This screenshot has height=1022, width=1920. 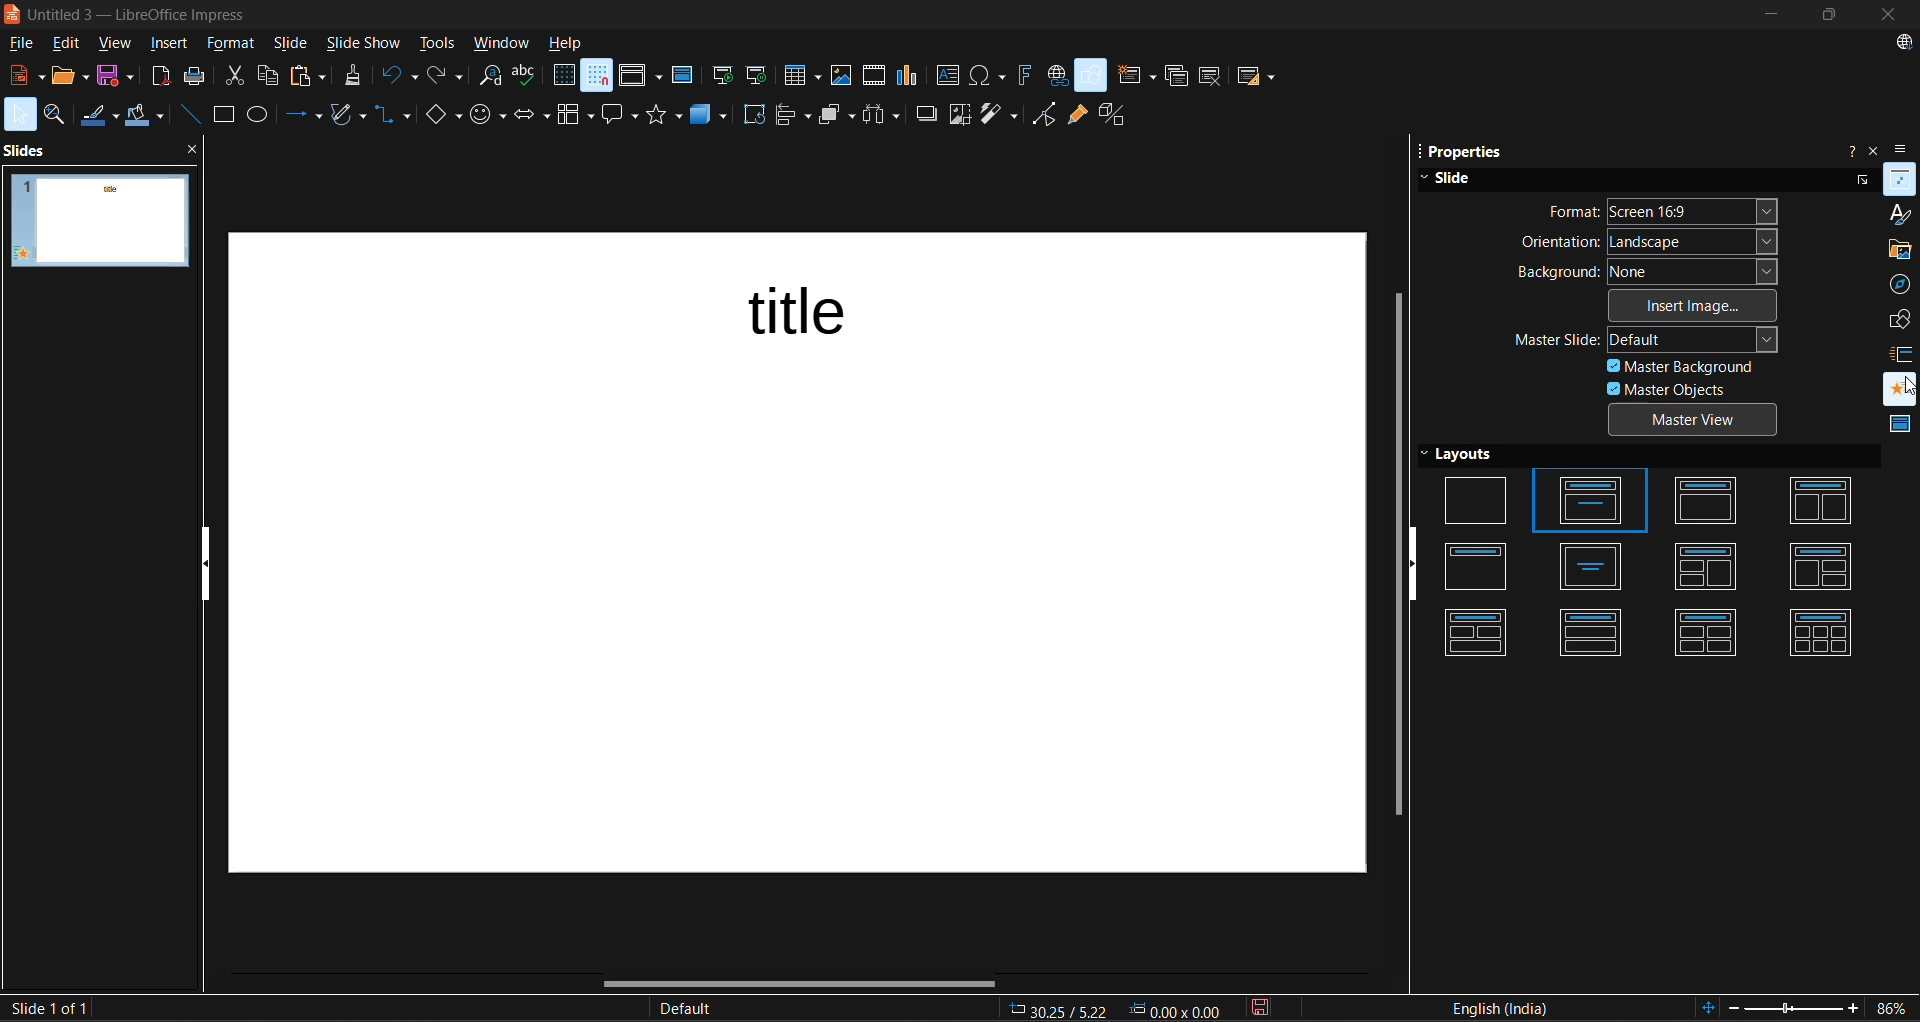 I want to click on master objects, so click(x=1671, y=390).